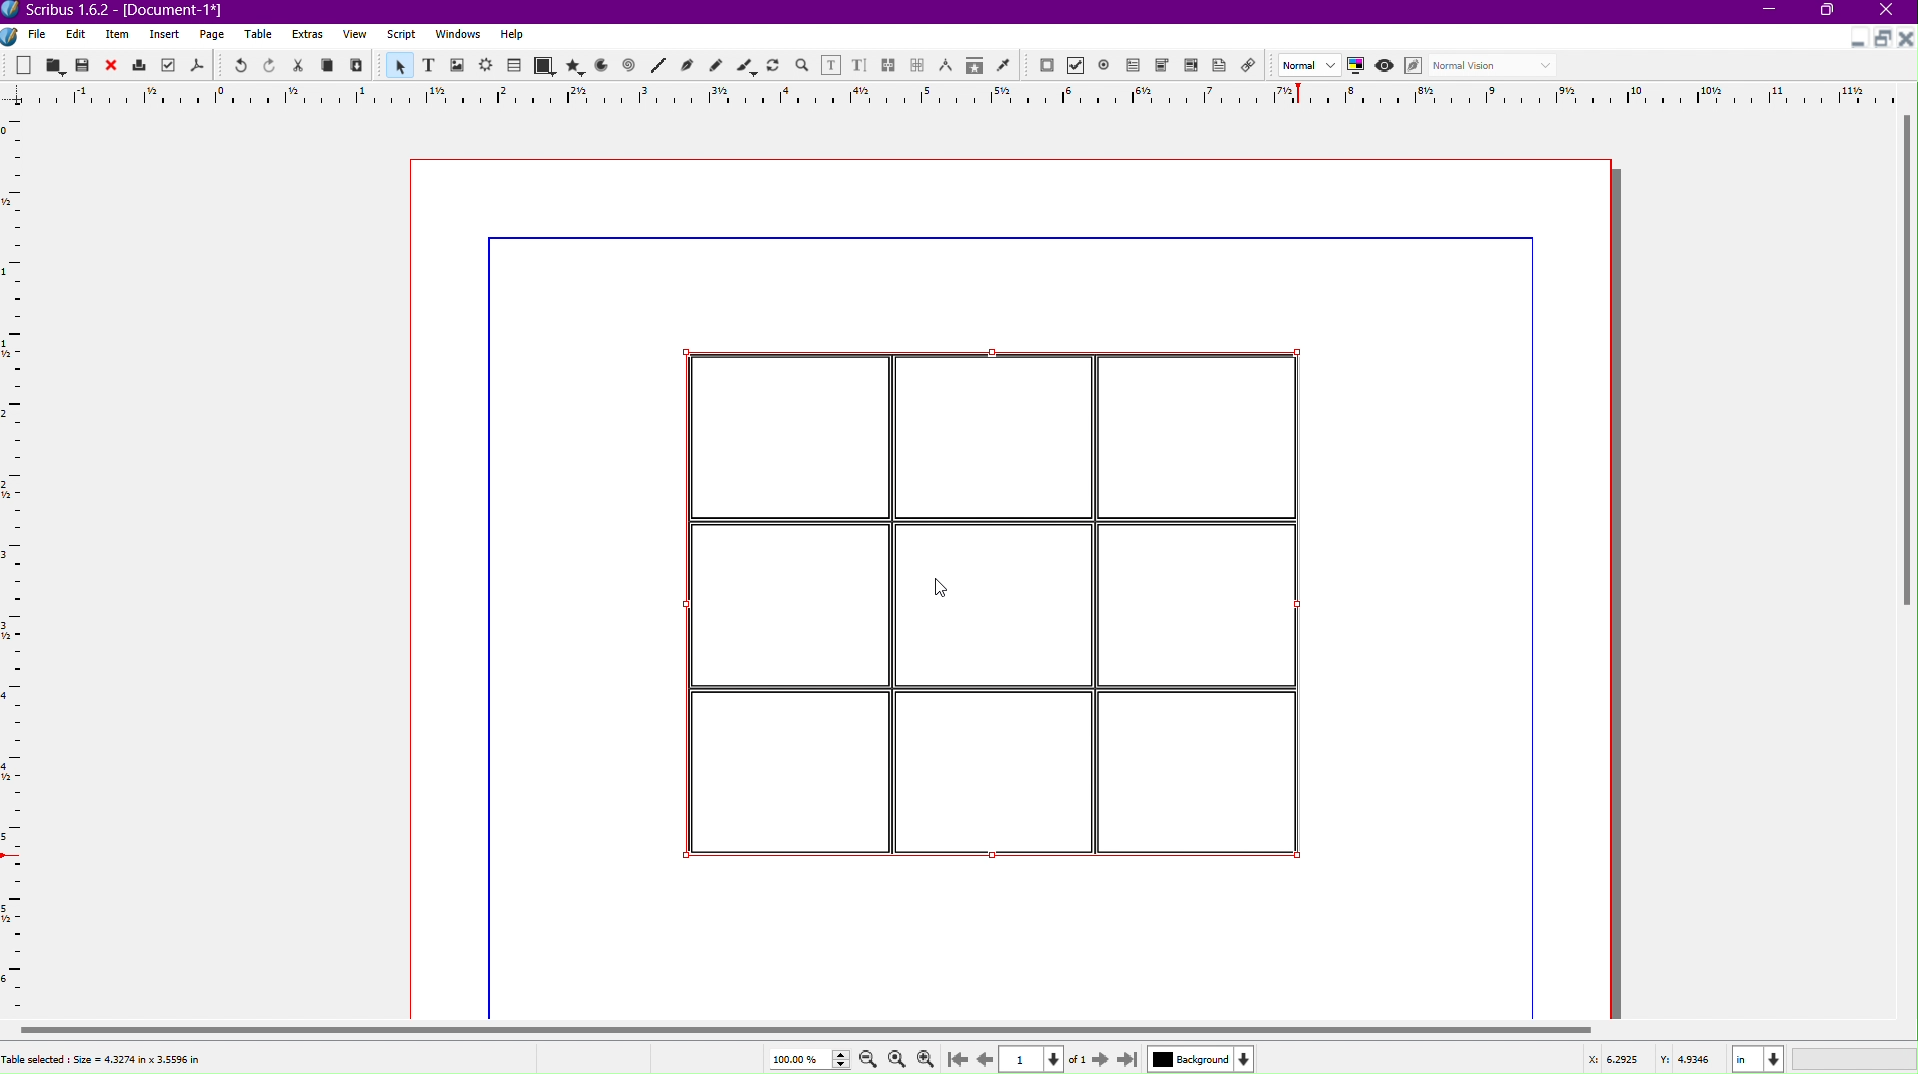 The image size is (1918, 1074). What do you see at coordinates (196, 66) in the screenshot?
I see `Save as PDF` at bounding box center [196, 66].